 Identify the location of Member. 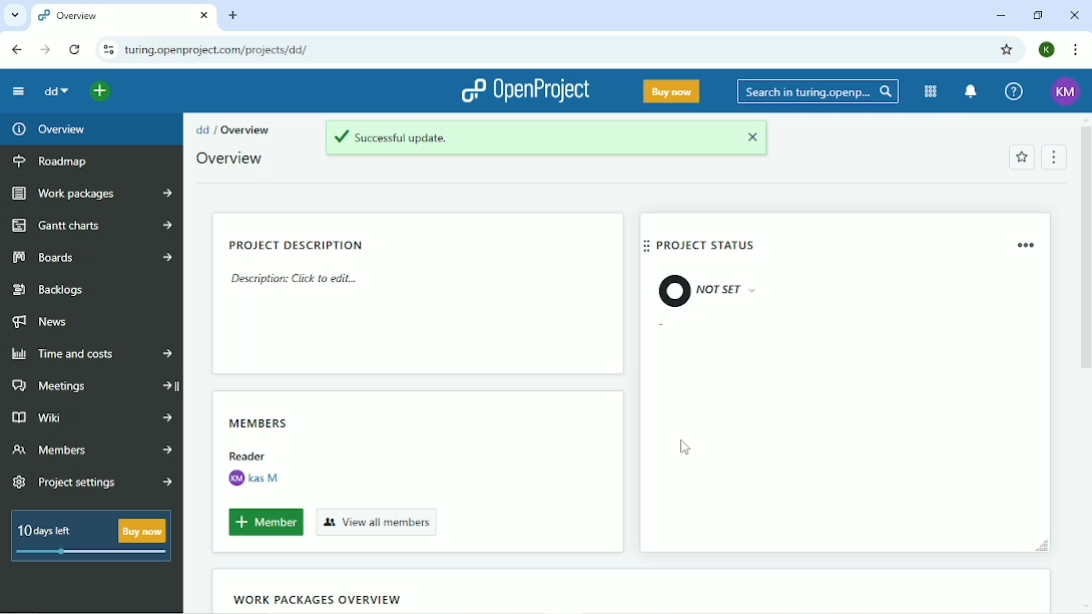
(262, 522).